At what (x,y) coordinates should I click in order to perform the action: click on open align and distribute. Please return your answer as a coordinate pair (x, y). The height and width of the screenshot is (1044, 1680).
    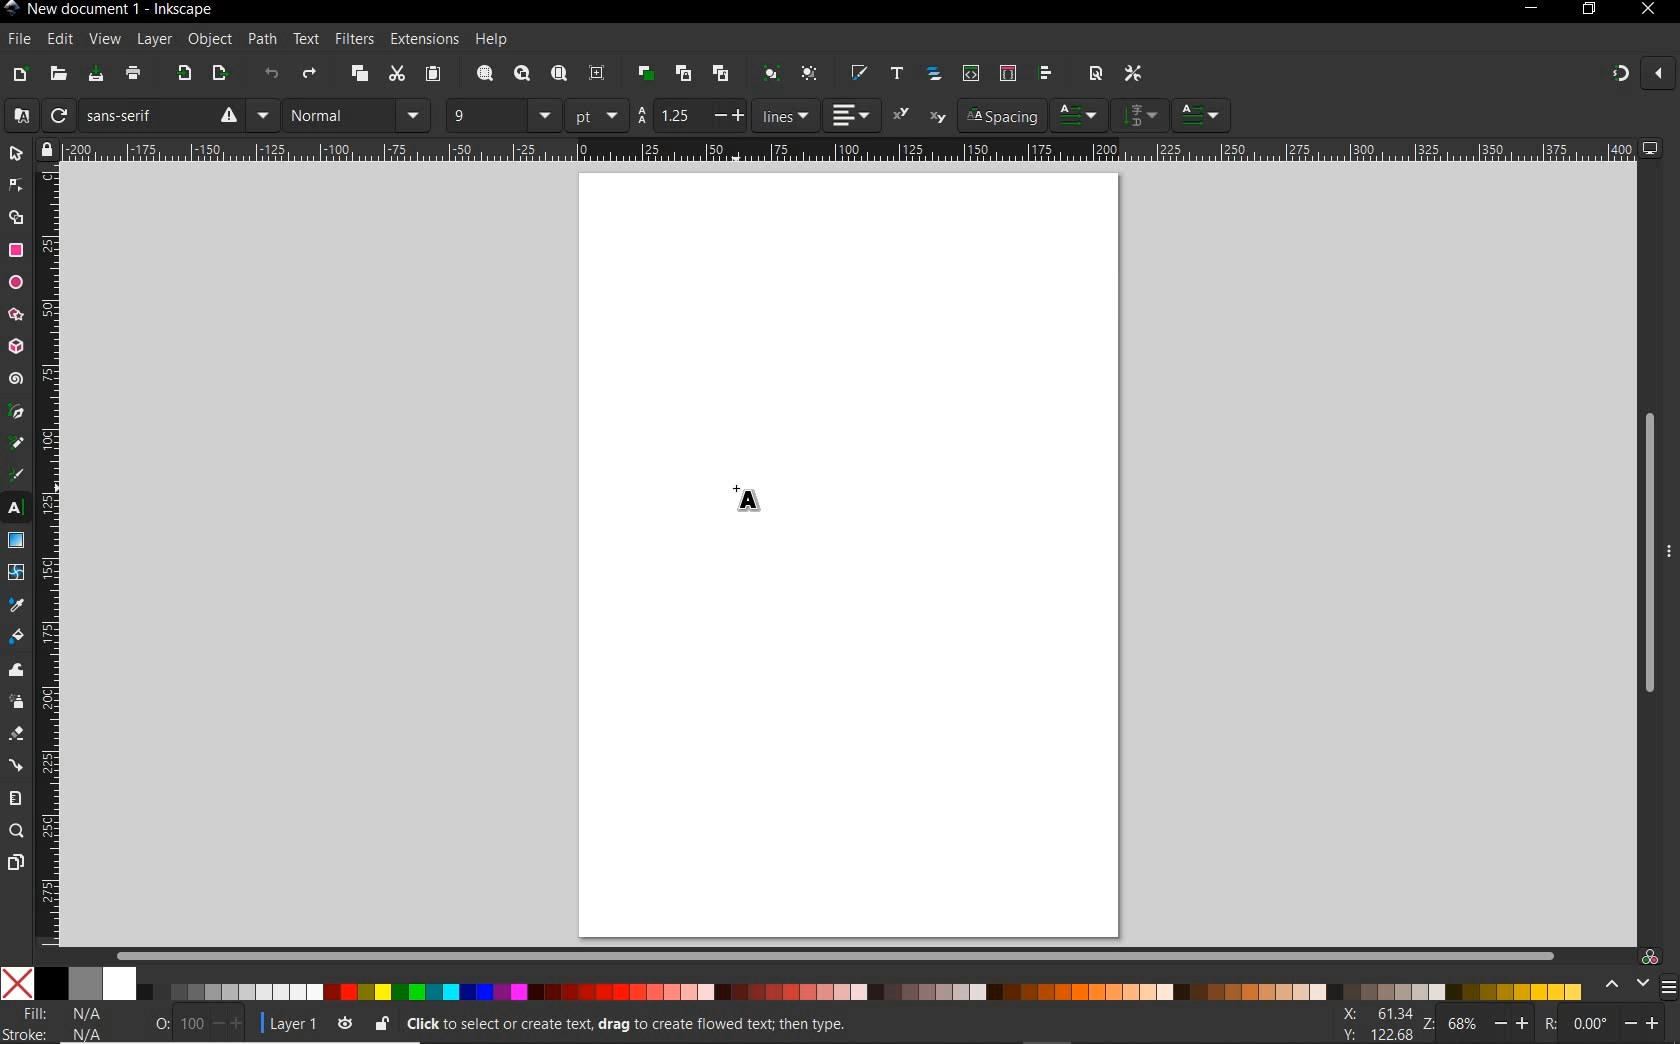
    Looking at the image, I should click on (1044, 73).